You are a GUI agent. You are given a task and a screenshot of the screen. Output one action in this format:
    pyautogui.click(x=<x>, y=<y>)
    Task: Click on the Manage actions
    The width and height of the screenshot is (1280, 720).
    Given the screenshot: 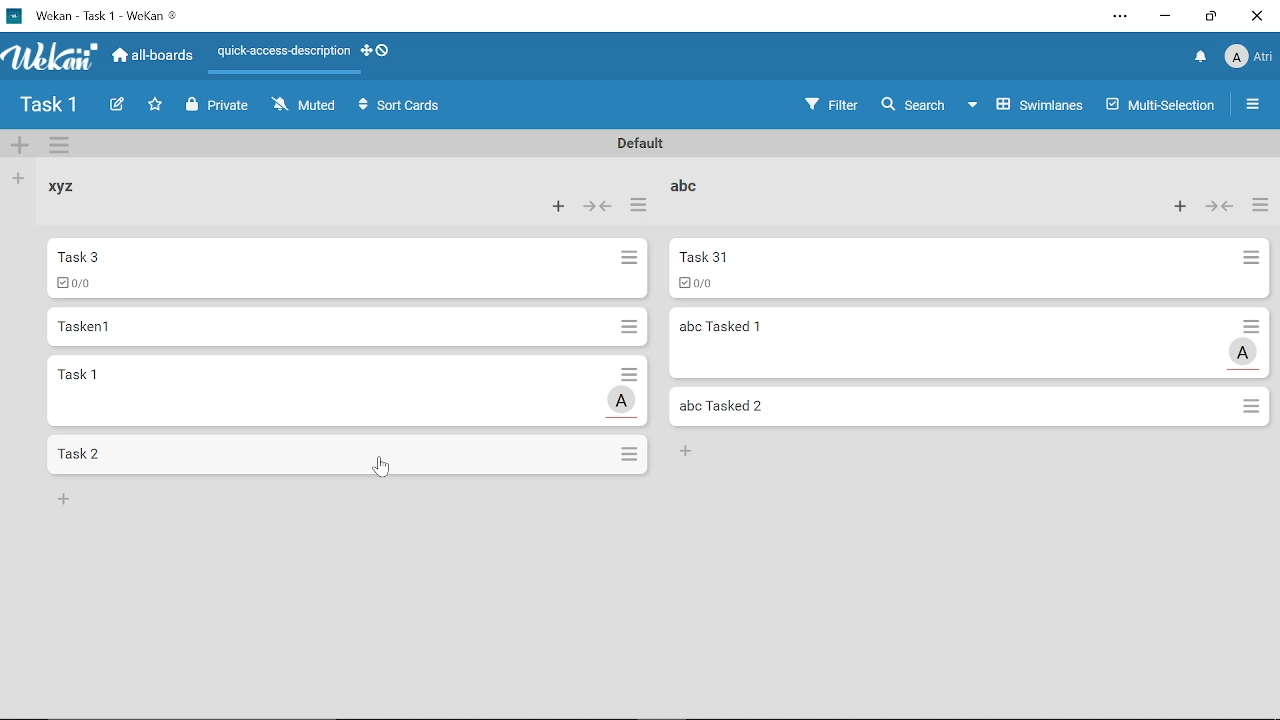 What is the action you would take?
    pyautogui.click(x=637, y=209)
    